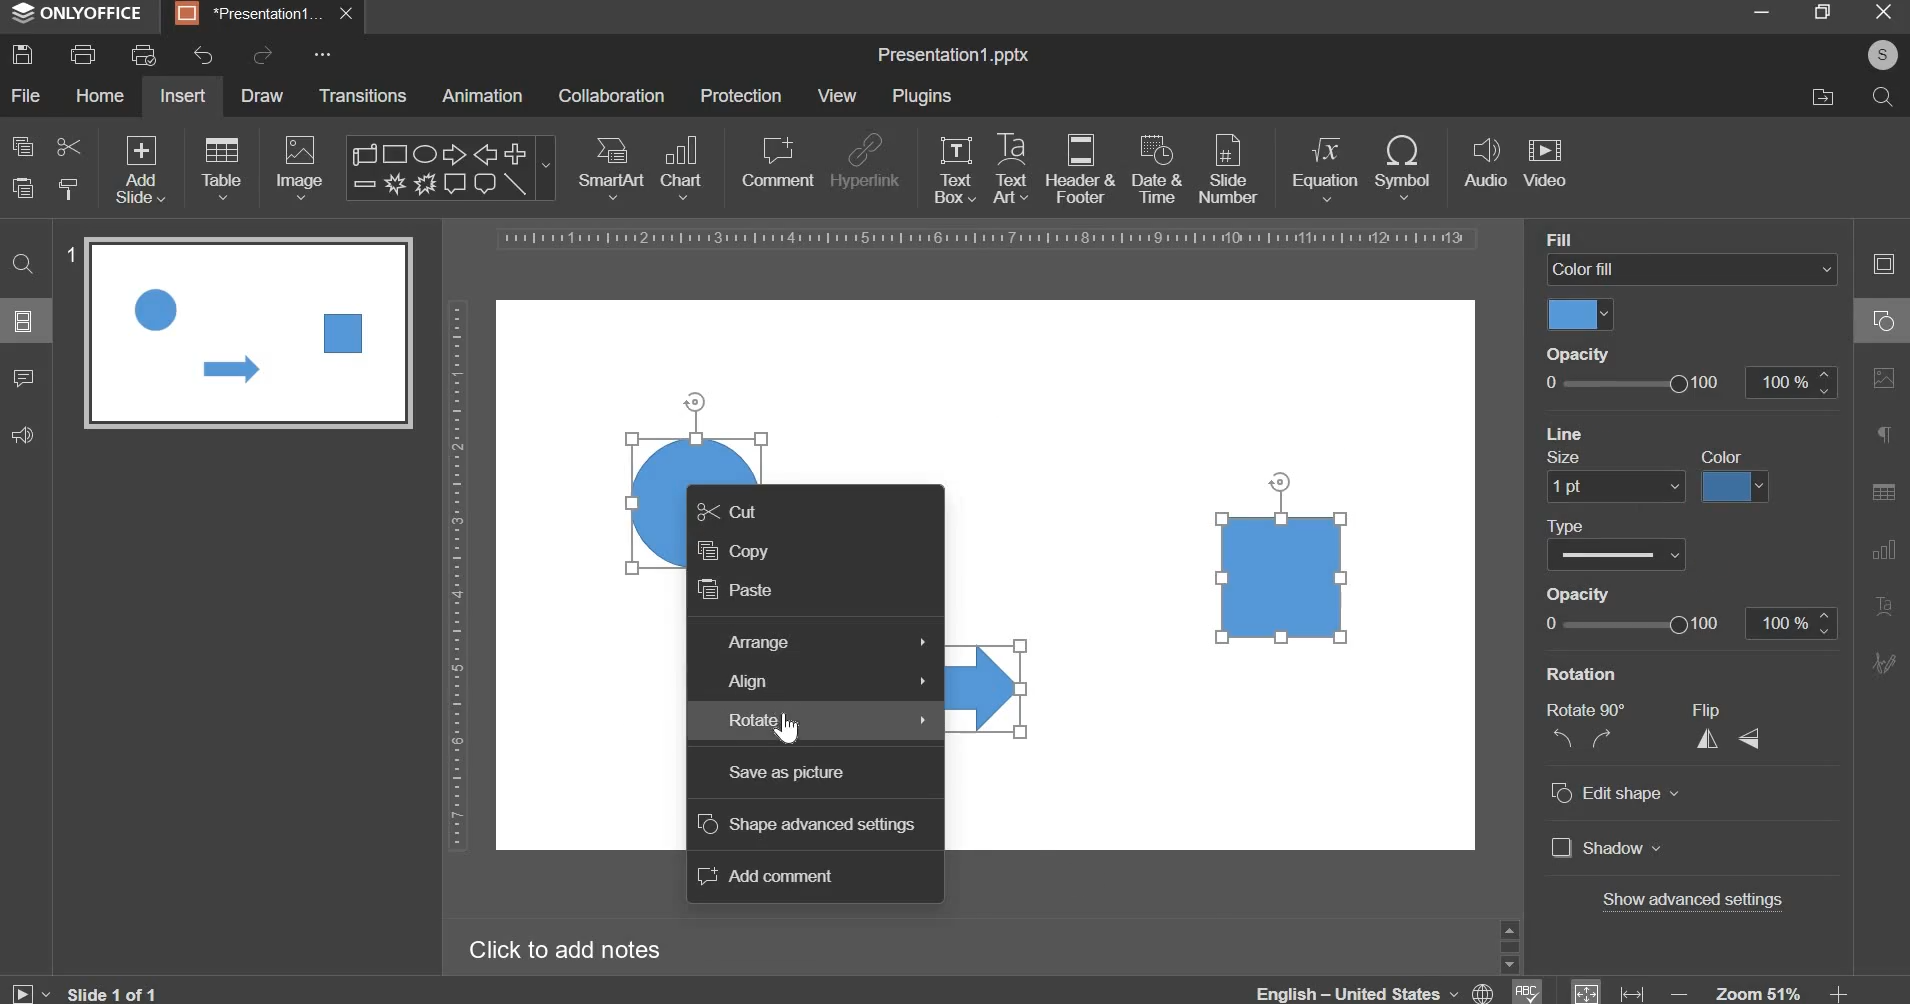 The height and width of the screenshot is (1004, 1910). Describe the element at coordinates (248, 332) in the screenshot. I see `slide preview` at that location.